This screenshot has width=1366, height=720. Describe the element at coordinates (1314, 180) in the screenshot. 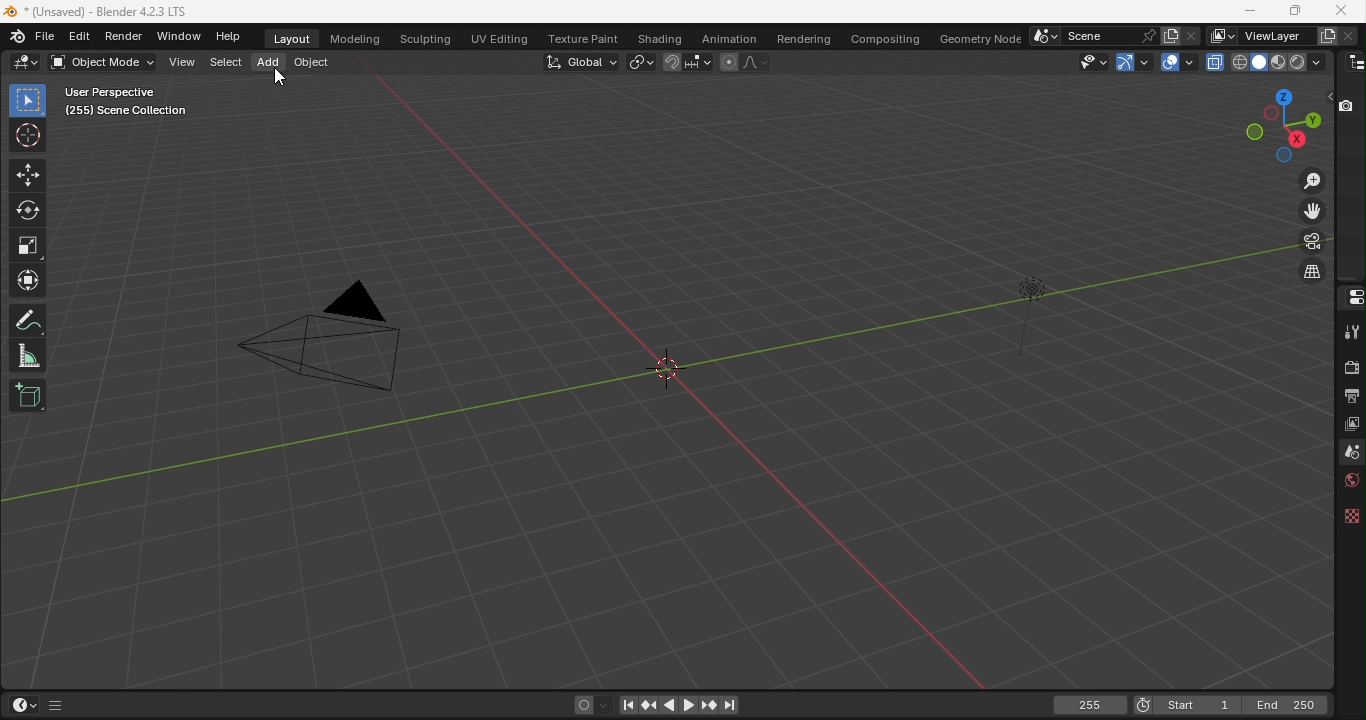

I see `Zoom in/out in the view` at that location.